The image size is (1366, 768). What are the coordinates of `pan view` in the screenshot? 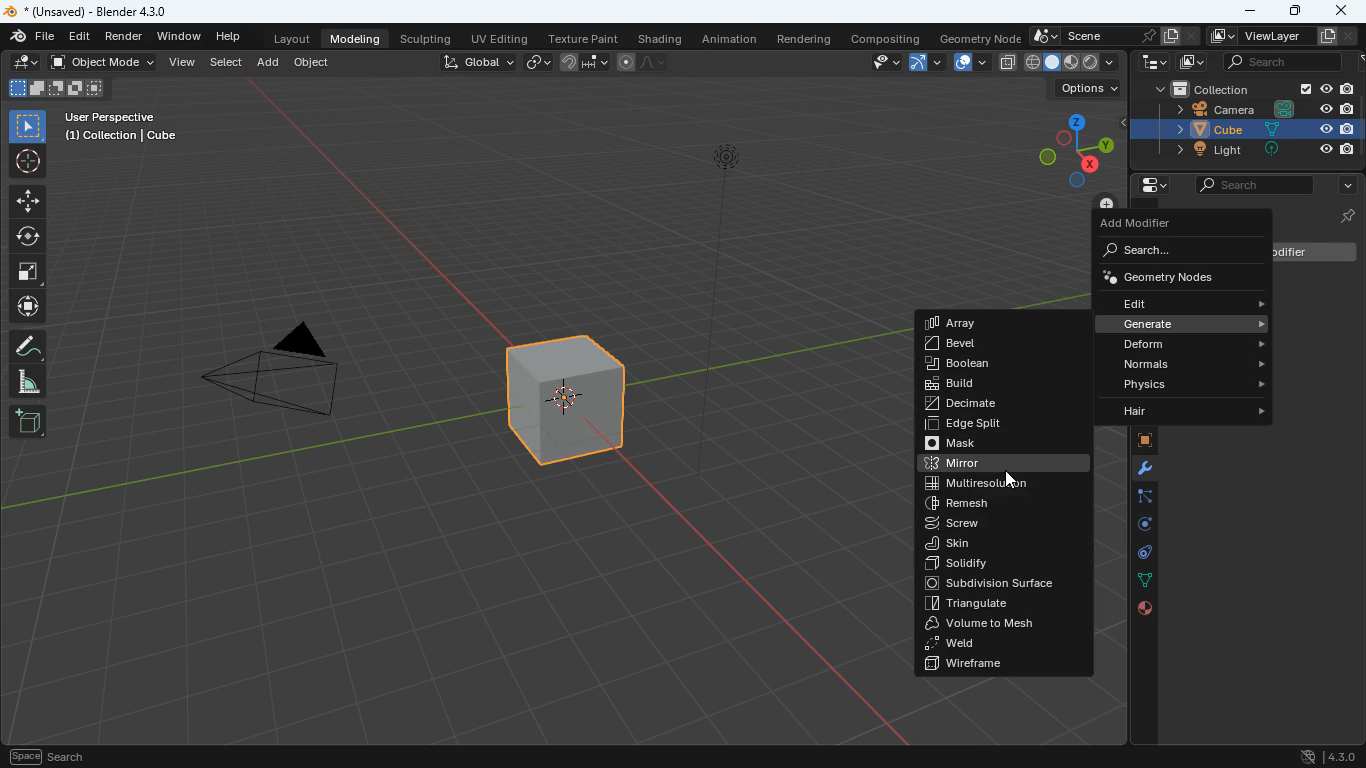 It's located at (47, 755).